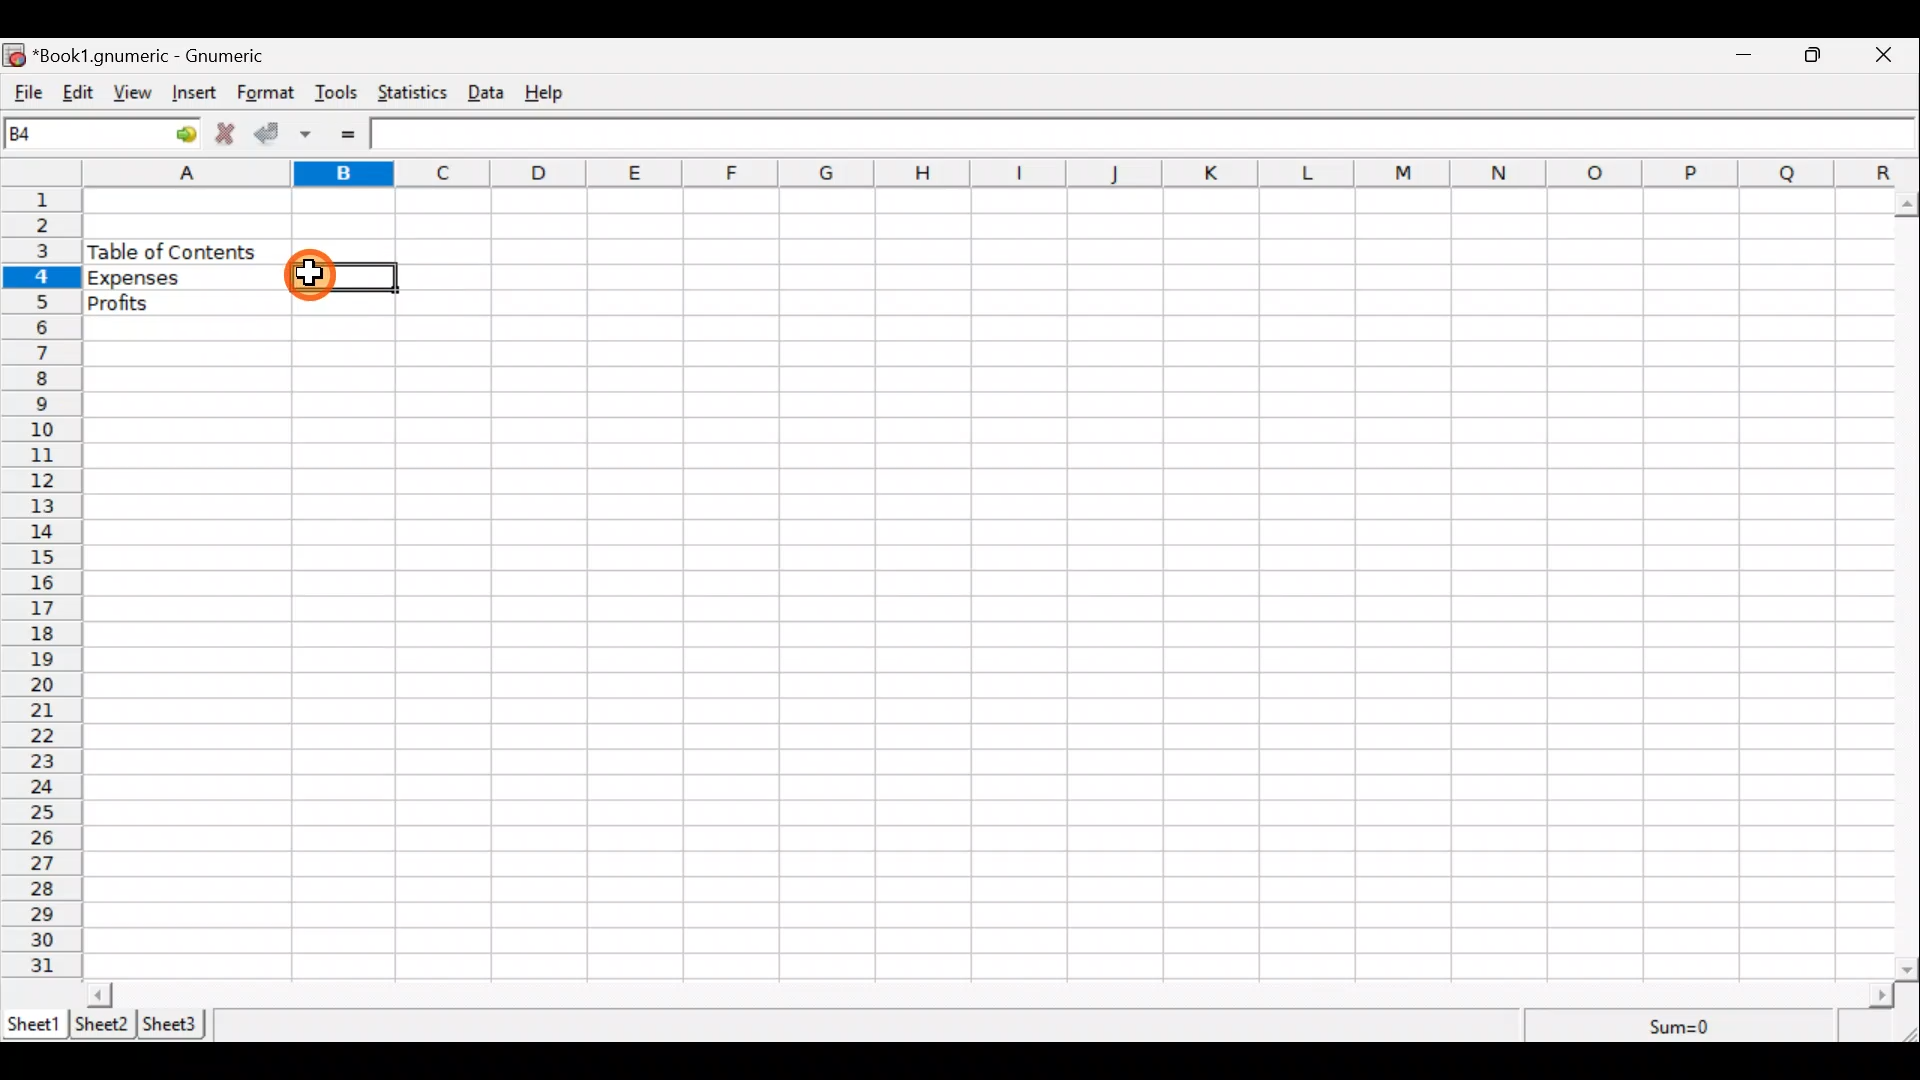  I want to click on Enter formula, so click(359, 134).